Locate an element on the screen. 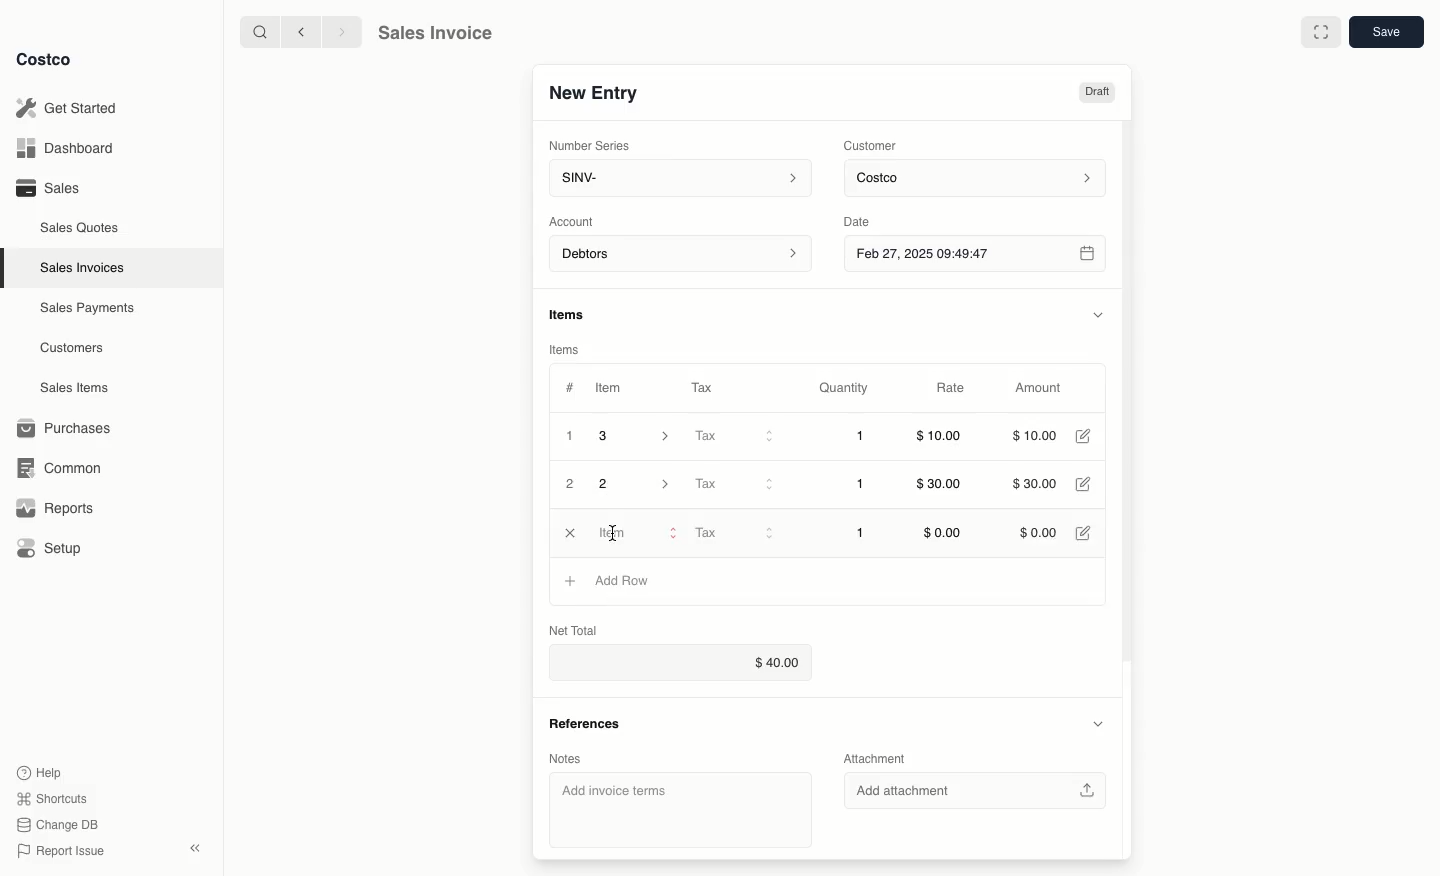  Date is located at coordinates (873, 219).